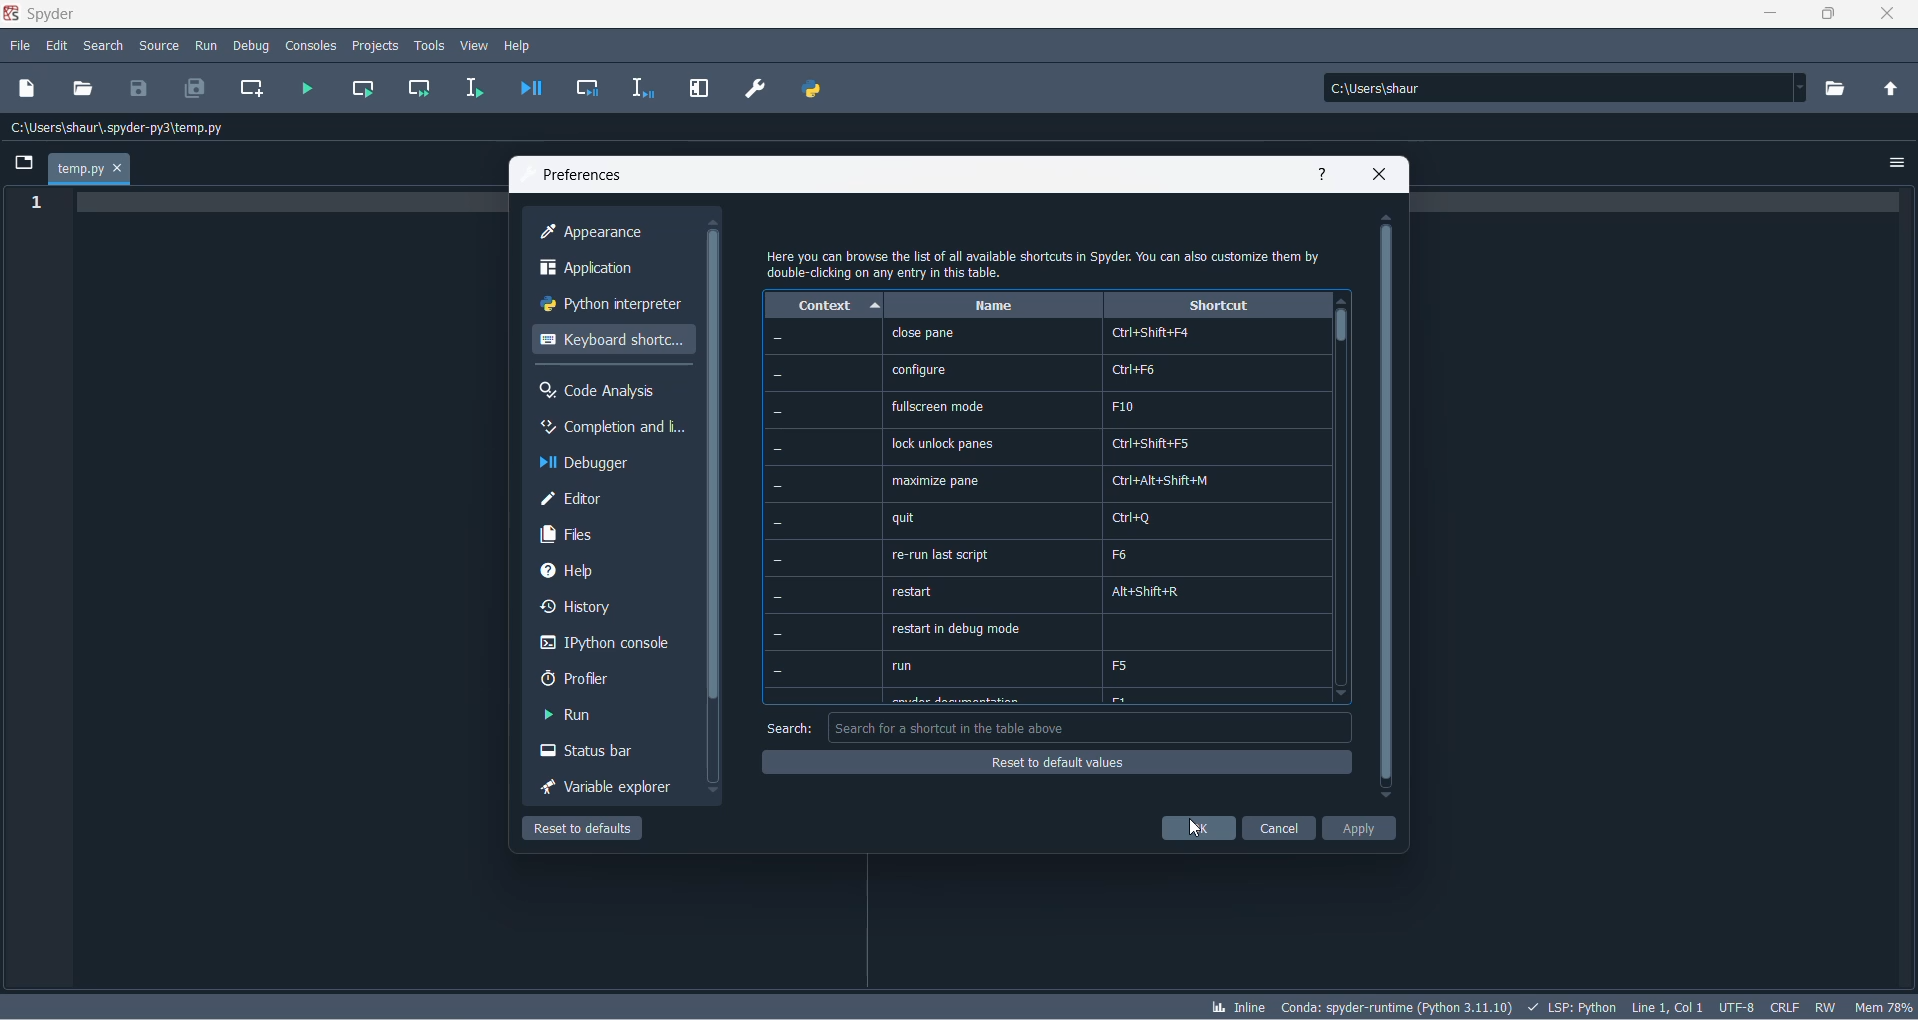  What do you see at coordinates (778, 338) in the screenshot?
I see `-` at bounding box center [778, 338].